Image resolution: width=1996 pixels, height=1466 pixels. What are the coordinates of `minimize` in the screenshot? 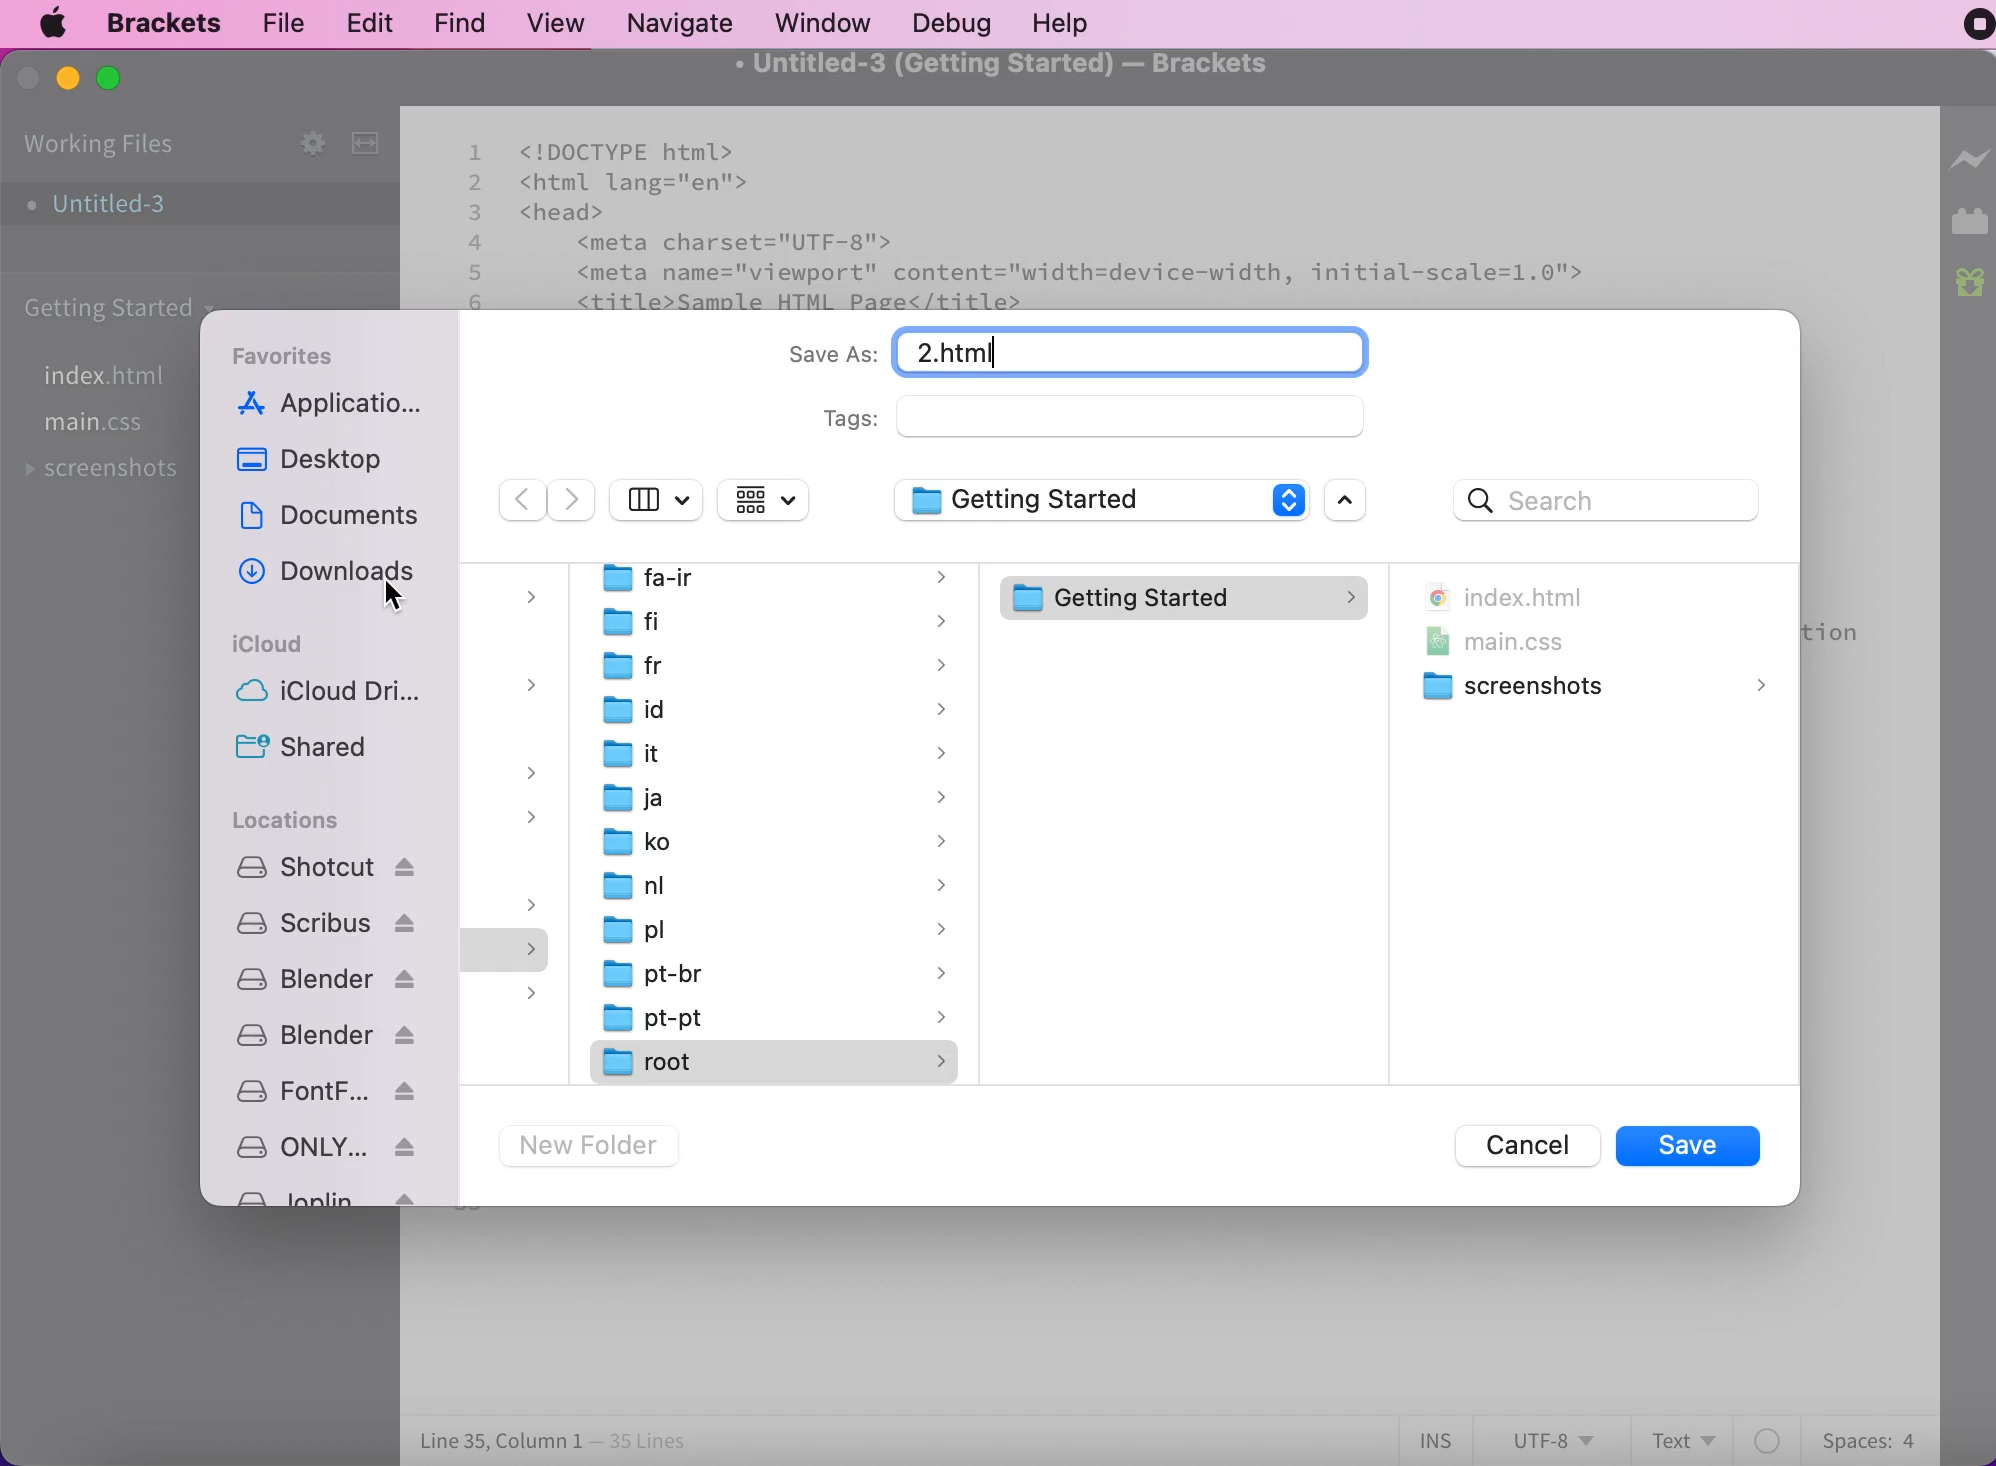 It's located at (69, 79).